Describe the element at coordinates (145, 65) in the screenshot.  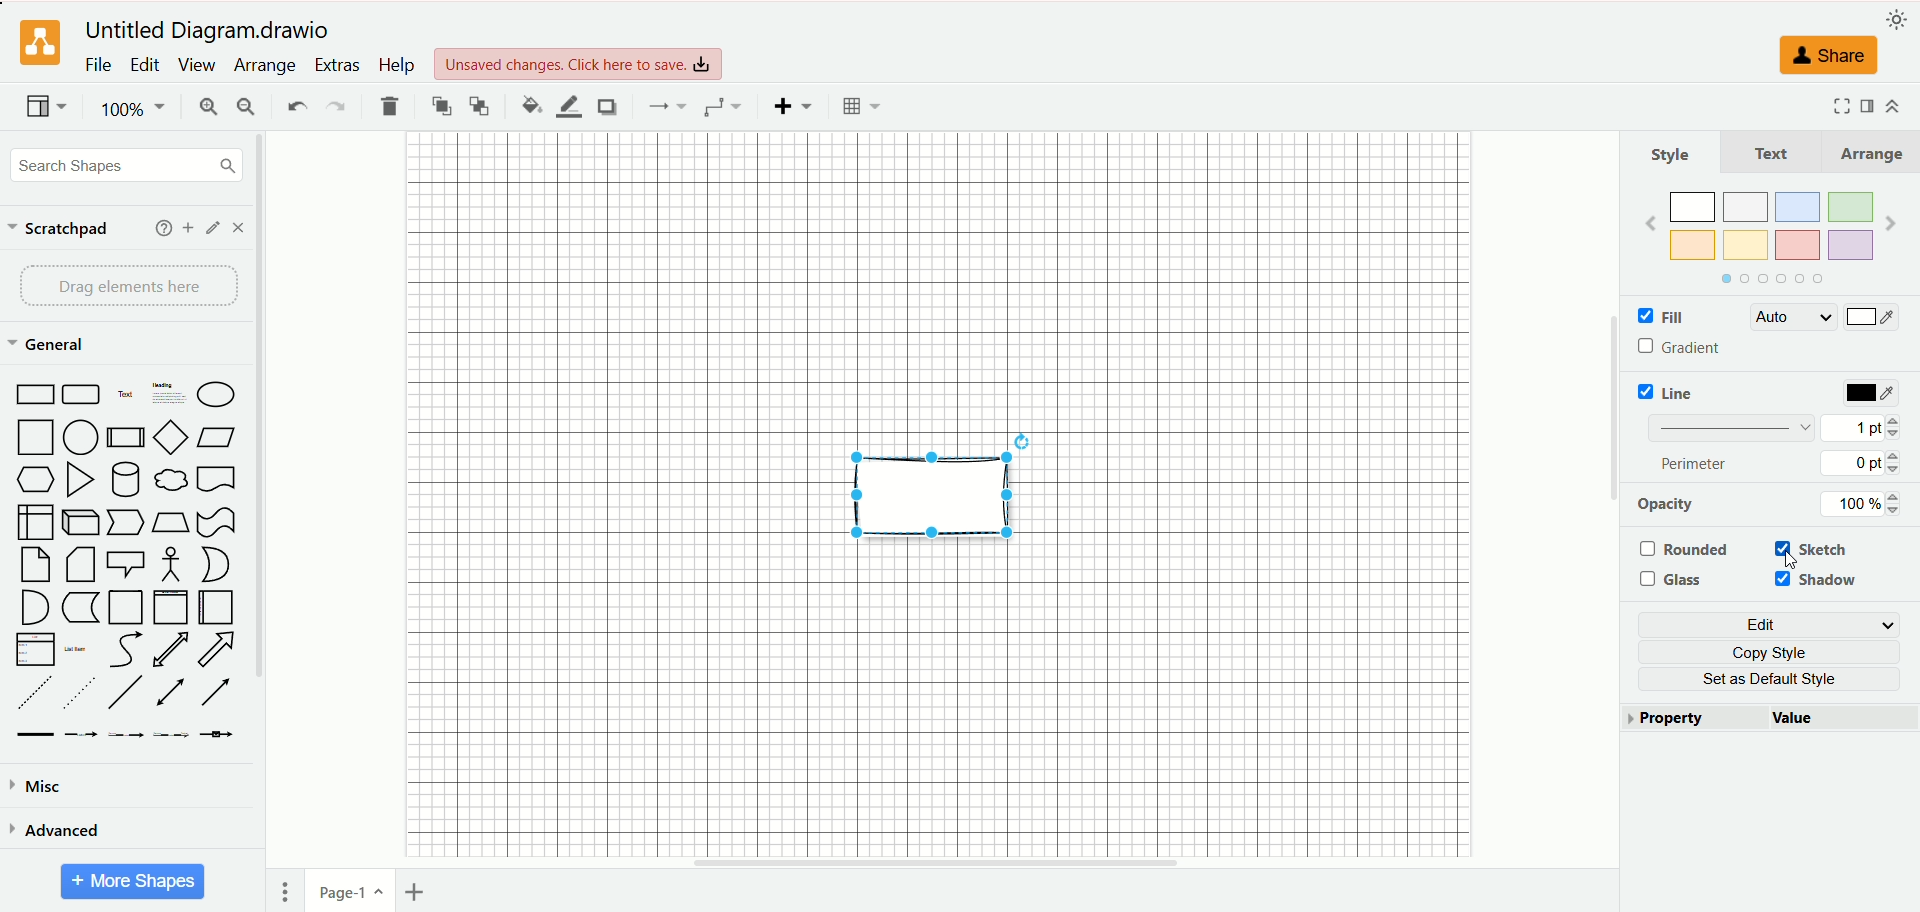
I see `edit` at that location.